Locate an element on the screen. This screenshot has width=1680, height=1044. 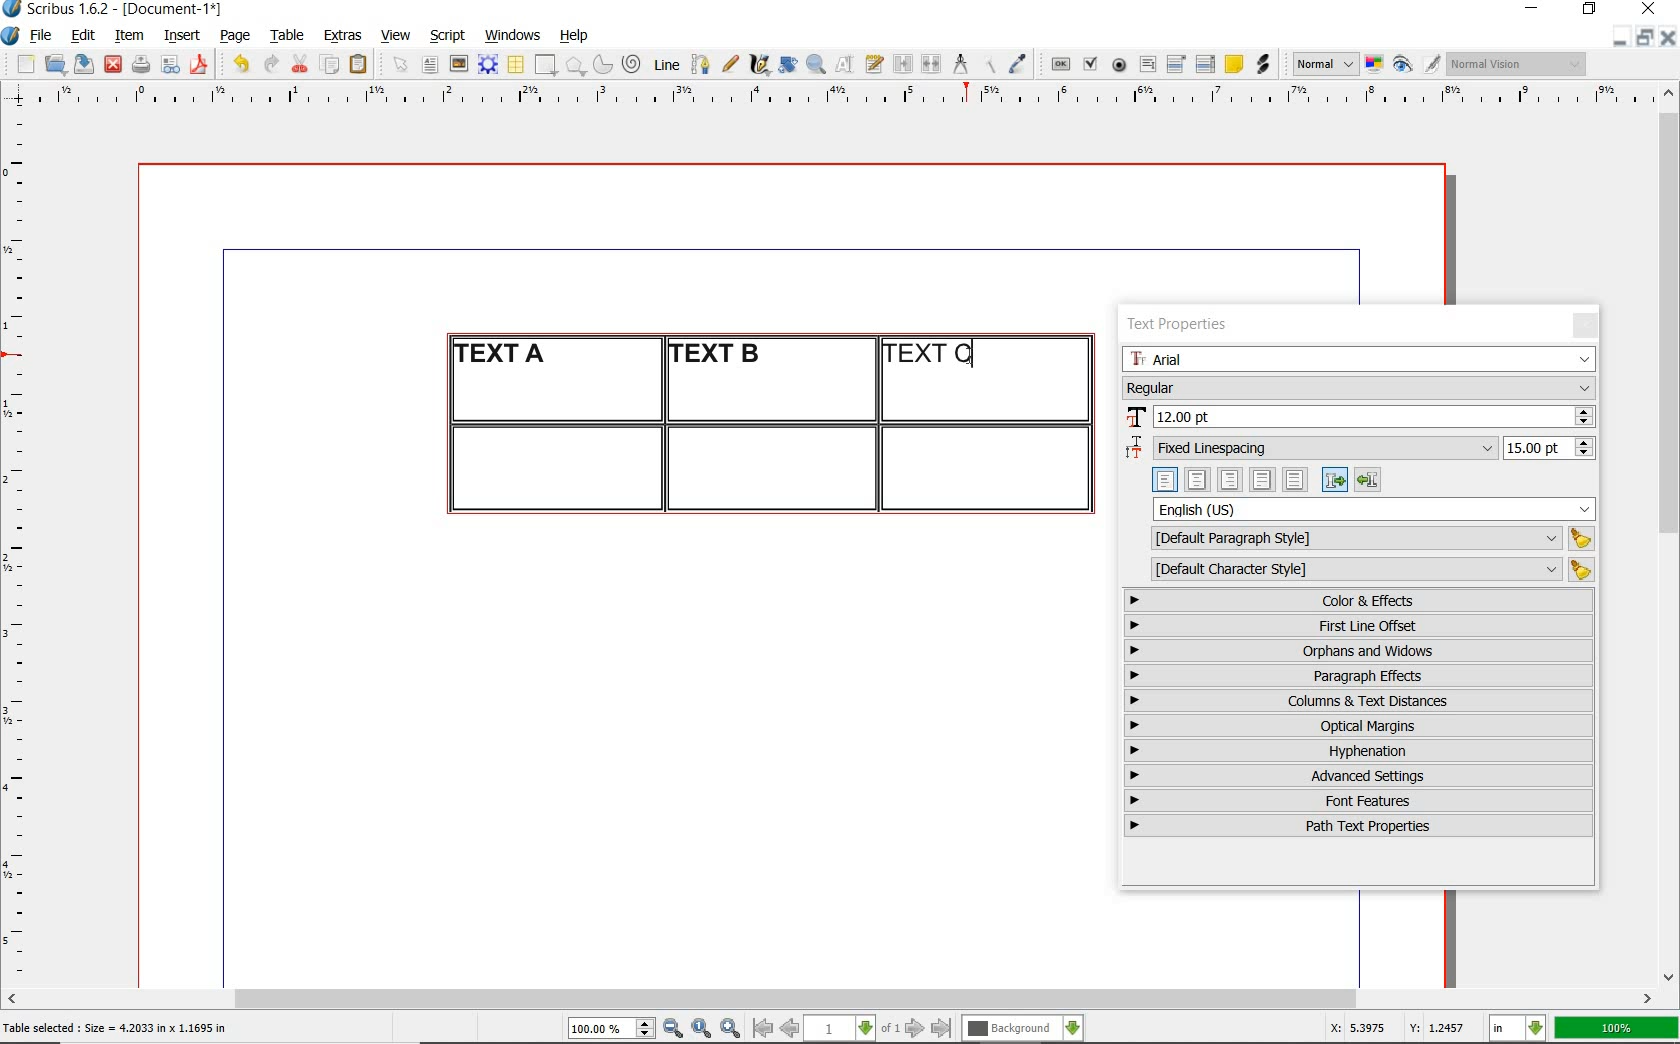
hyphenation is located at coordinates (1359, 751).